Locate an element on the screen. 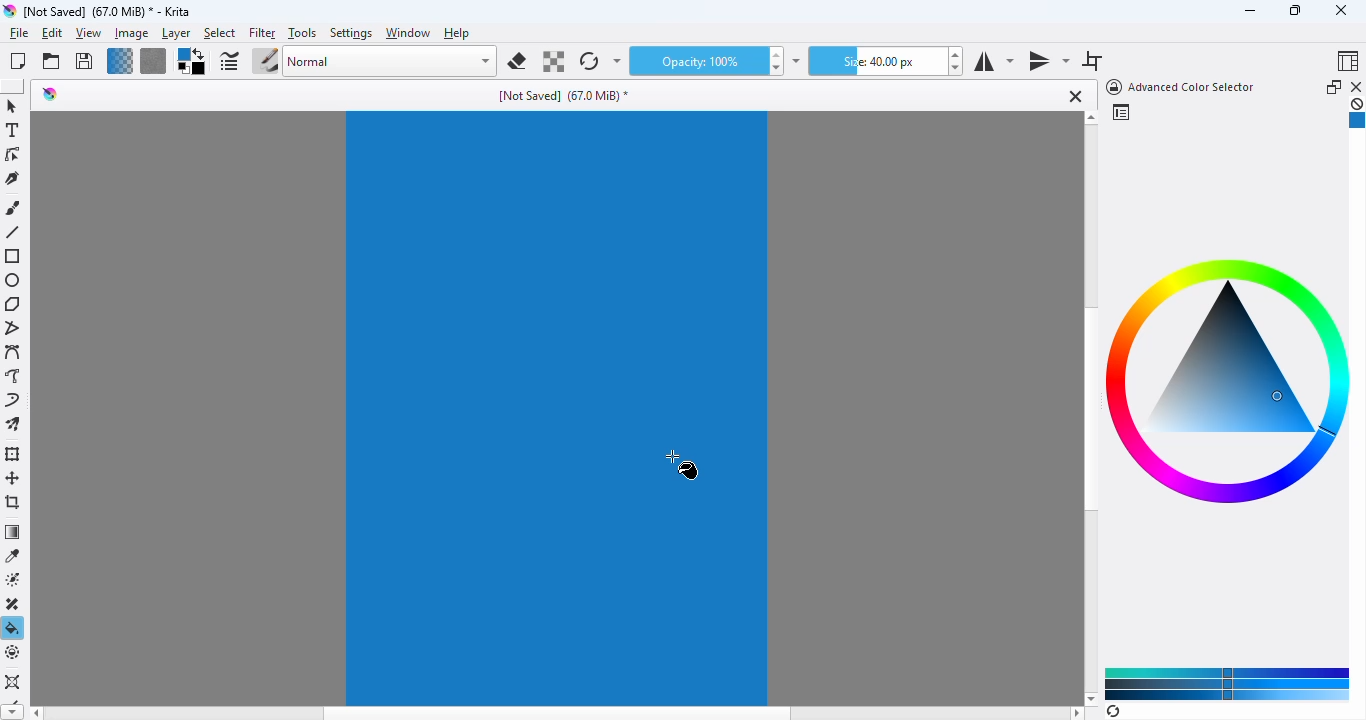 The image size is (1366, 720). assistant tool is located at coordinates (12, 681).